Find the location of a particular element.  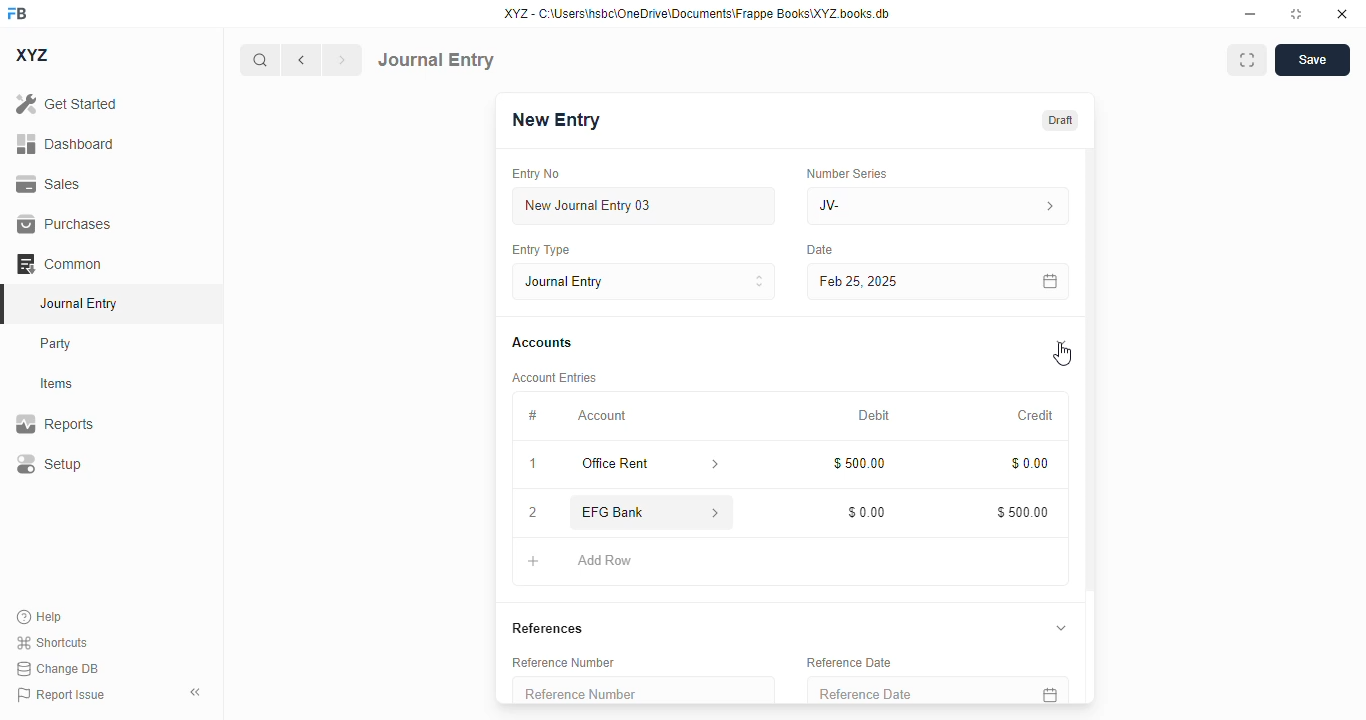

credit is located at coordinates (1037, 416).